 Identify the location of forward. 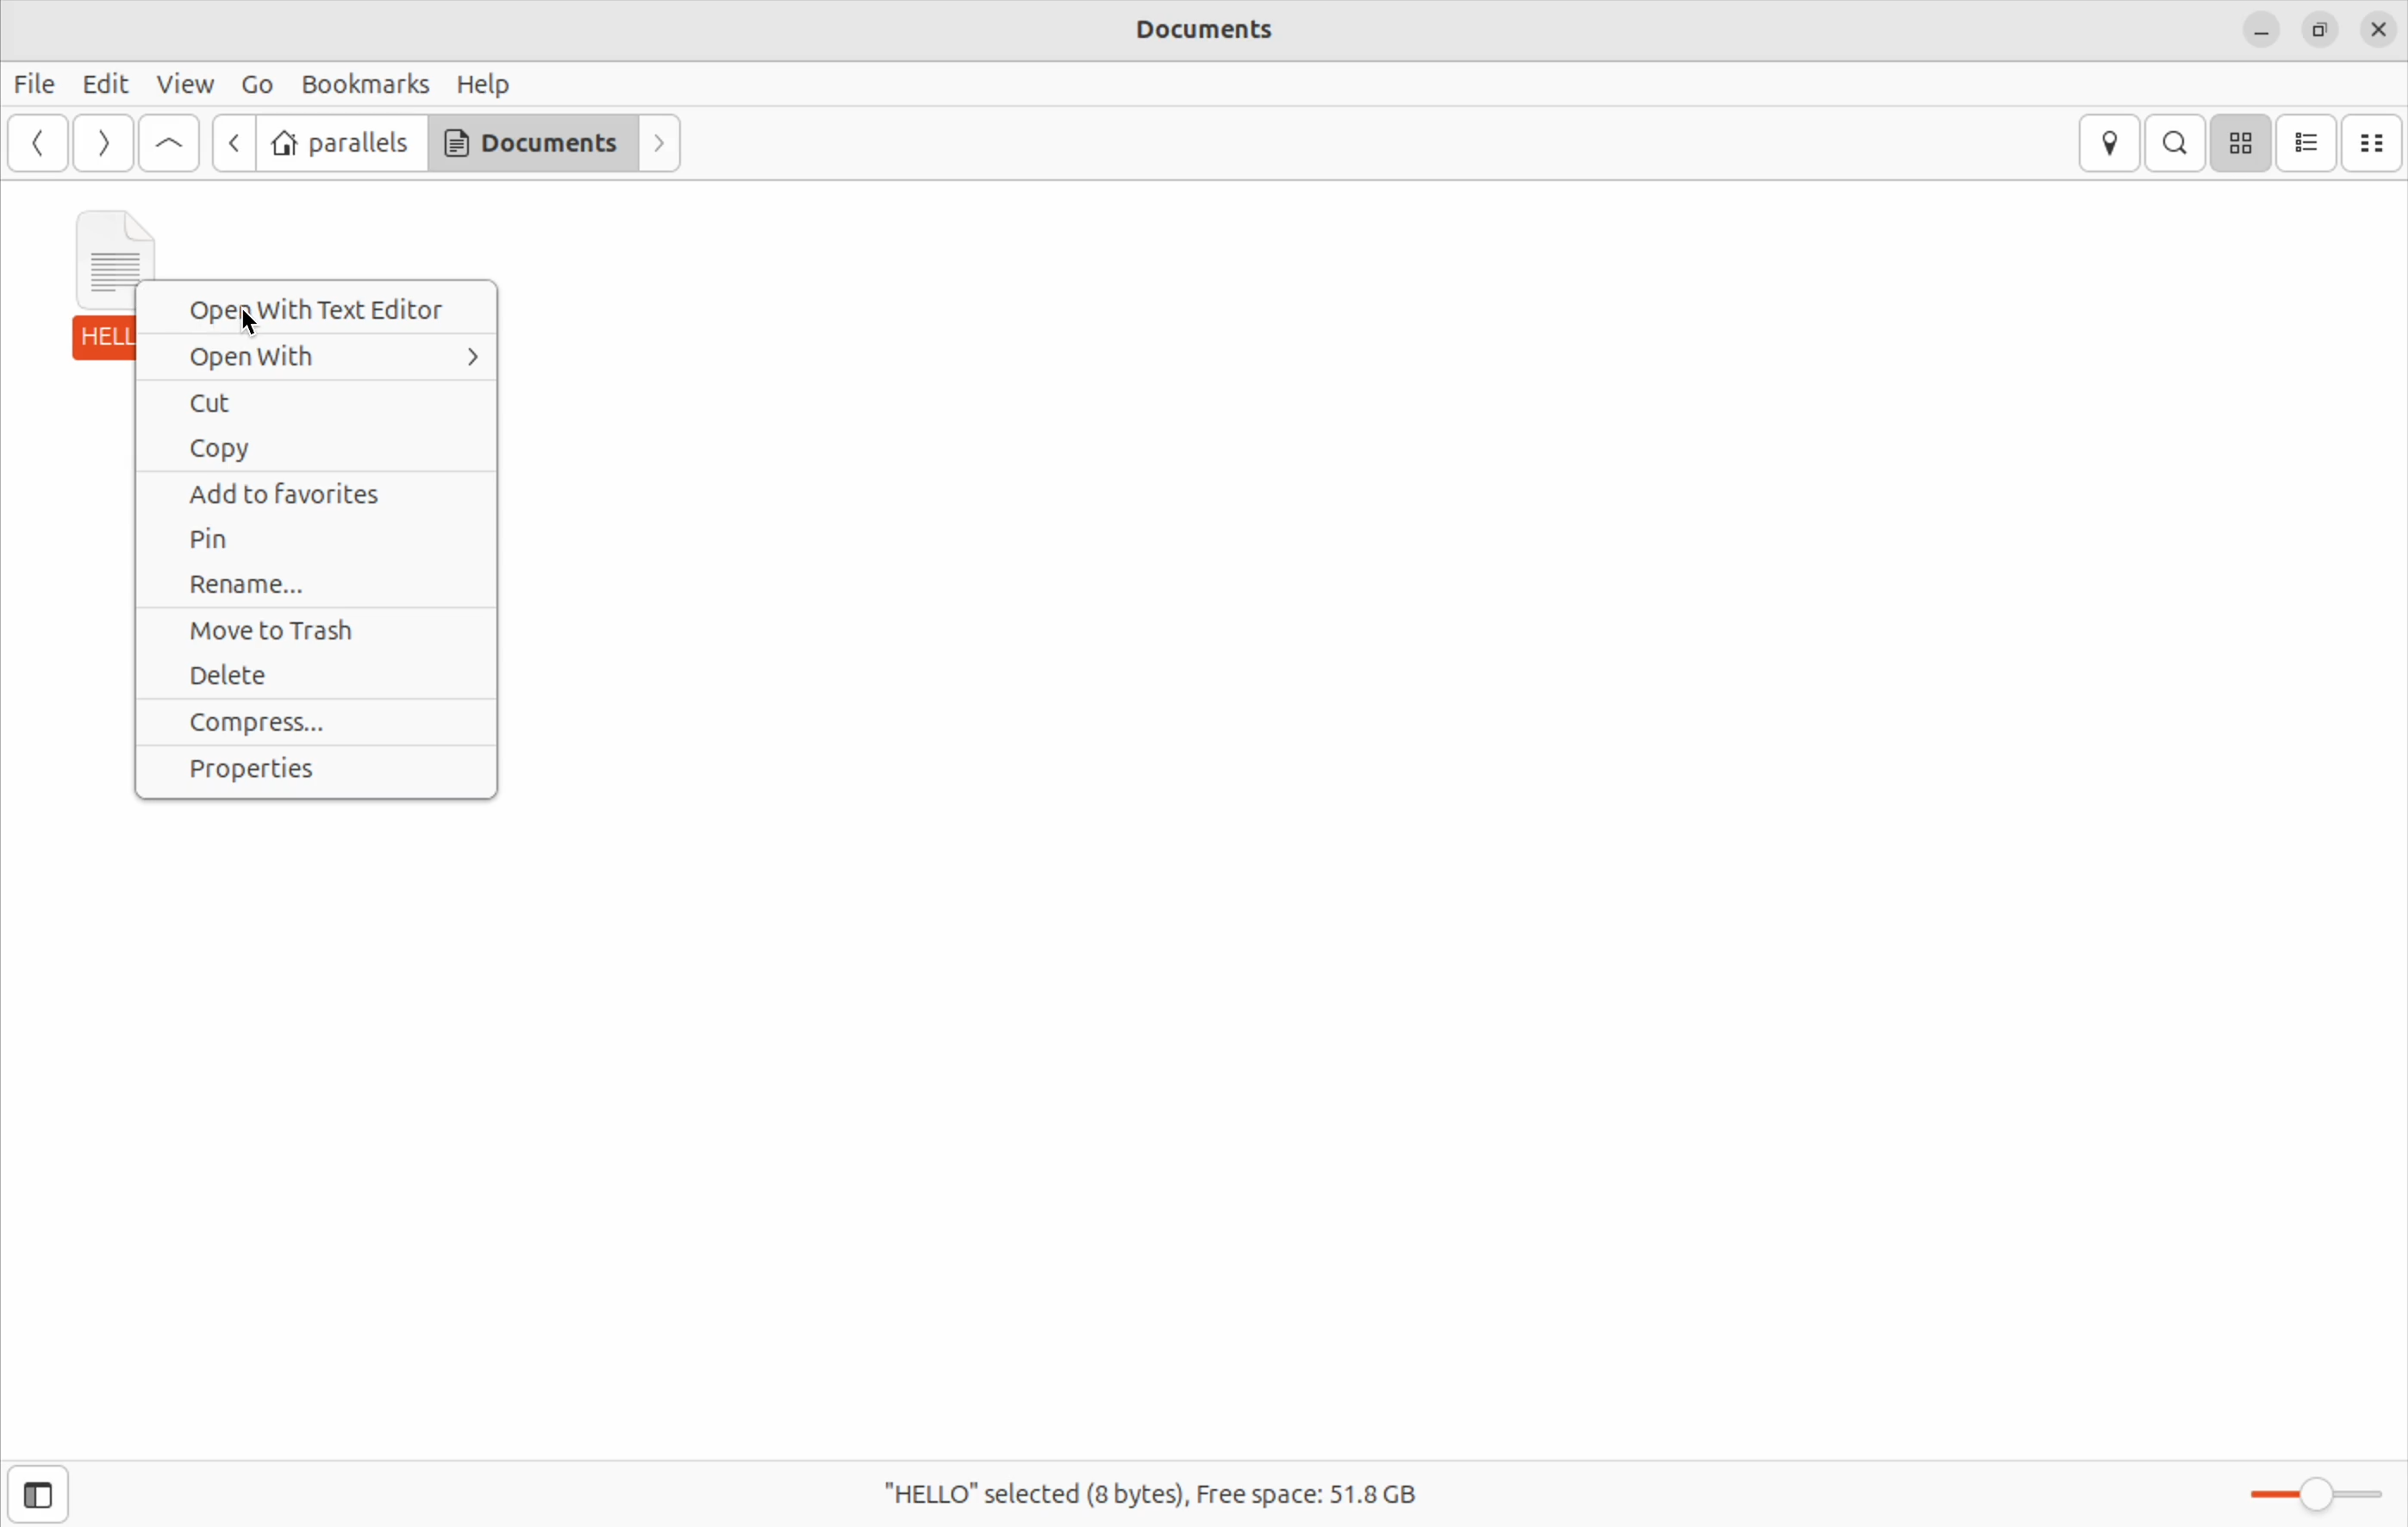
(100, 143).